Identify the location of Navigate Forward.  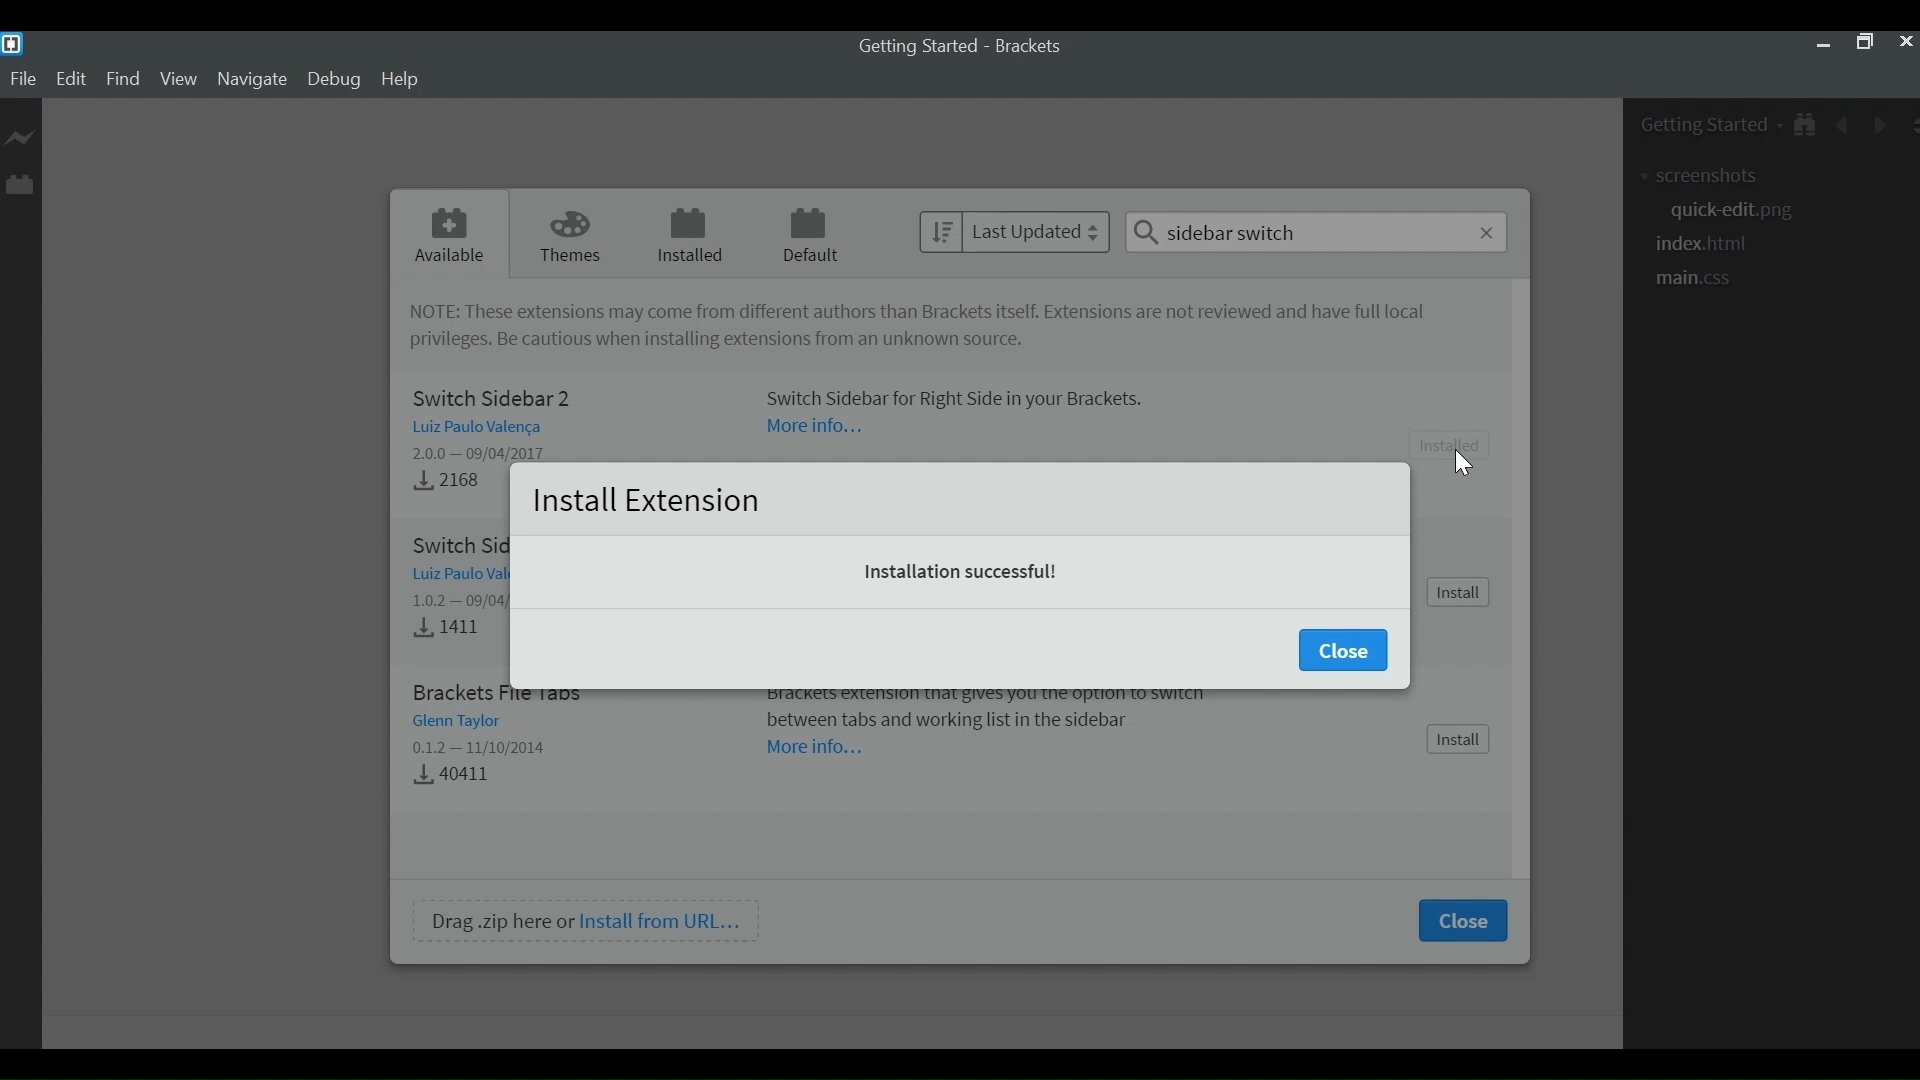
(1876, 123).